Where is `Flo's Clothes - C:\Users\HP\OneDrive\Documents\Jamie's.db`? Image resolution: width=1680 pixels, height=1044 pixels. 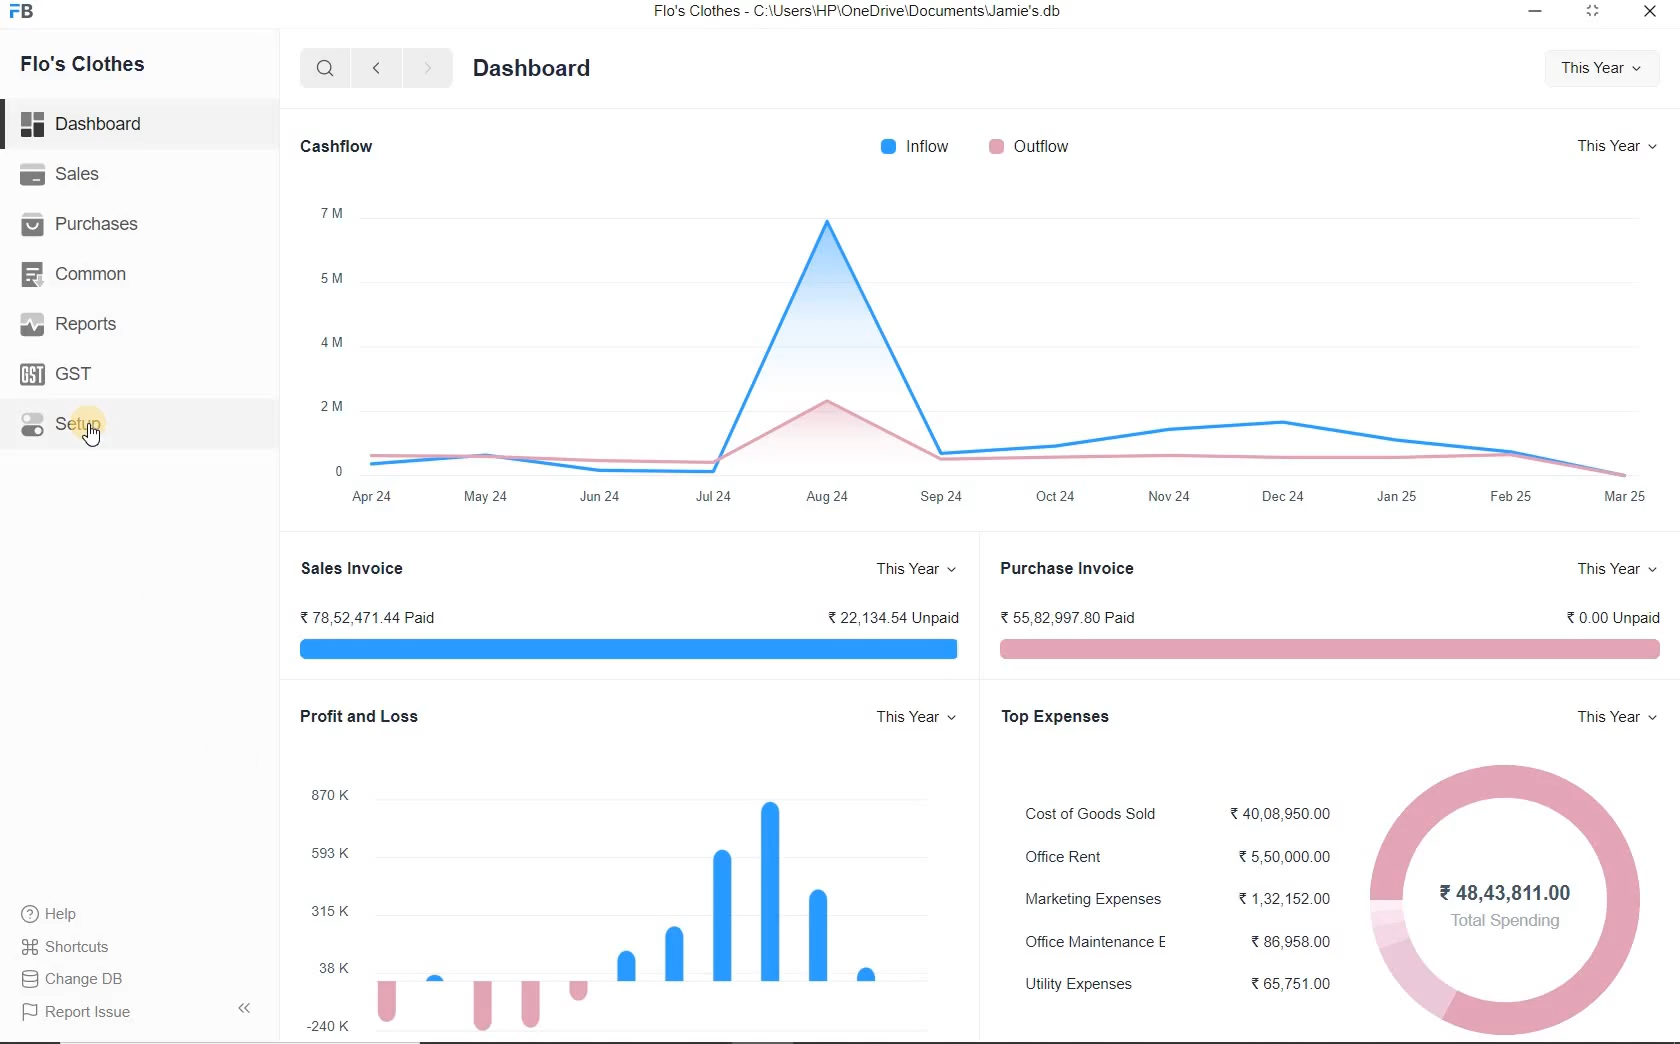
Flo's Clothes - C:\Users\HP\OneDrive\Documents\Jamie's.db is located at coordinates (859, 14).